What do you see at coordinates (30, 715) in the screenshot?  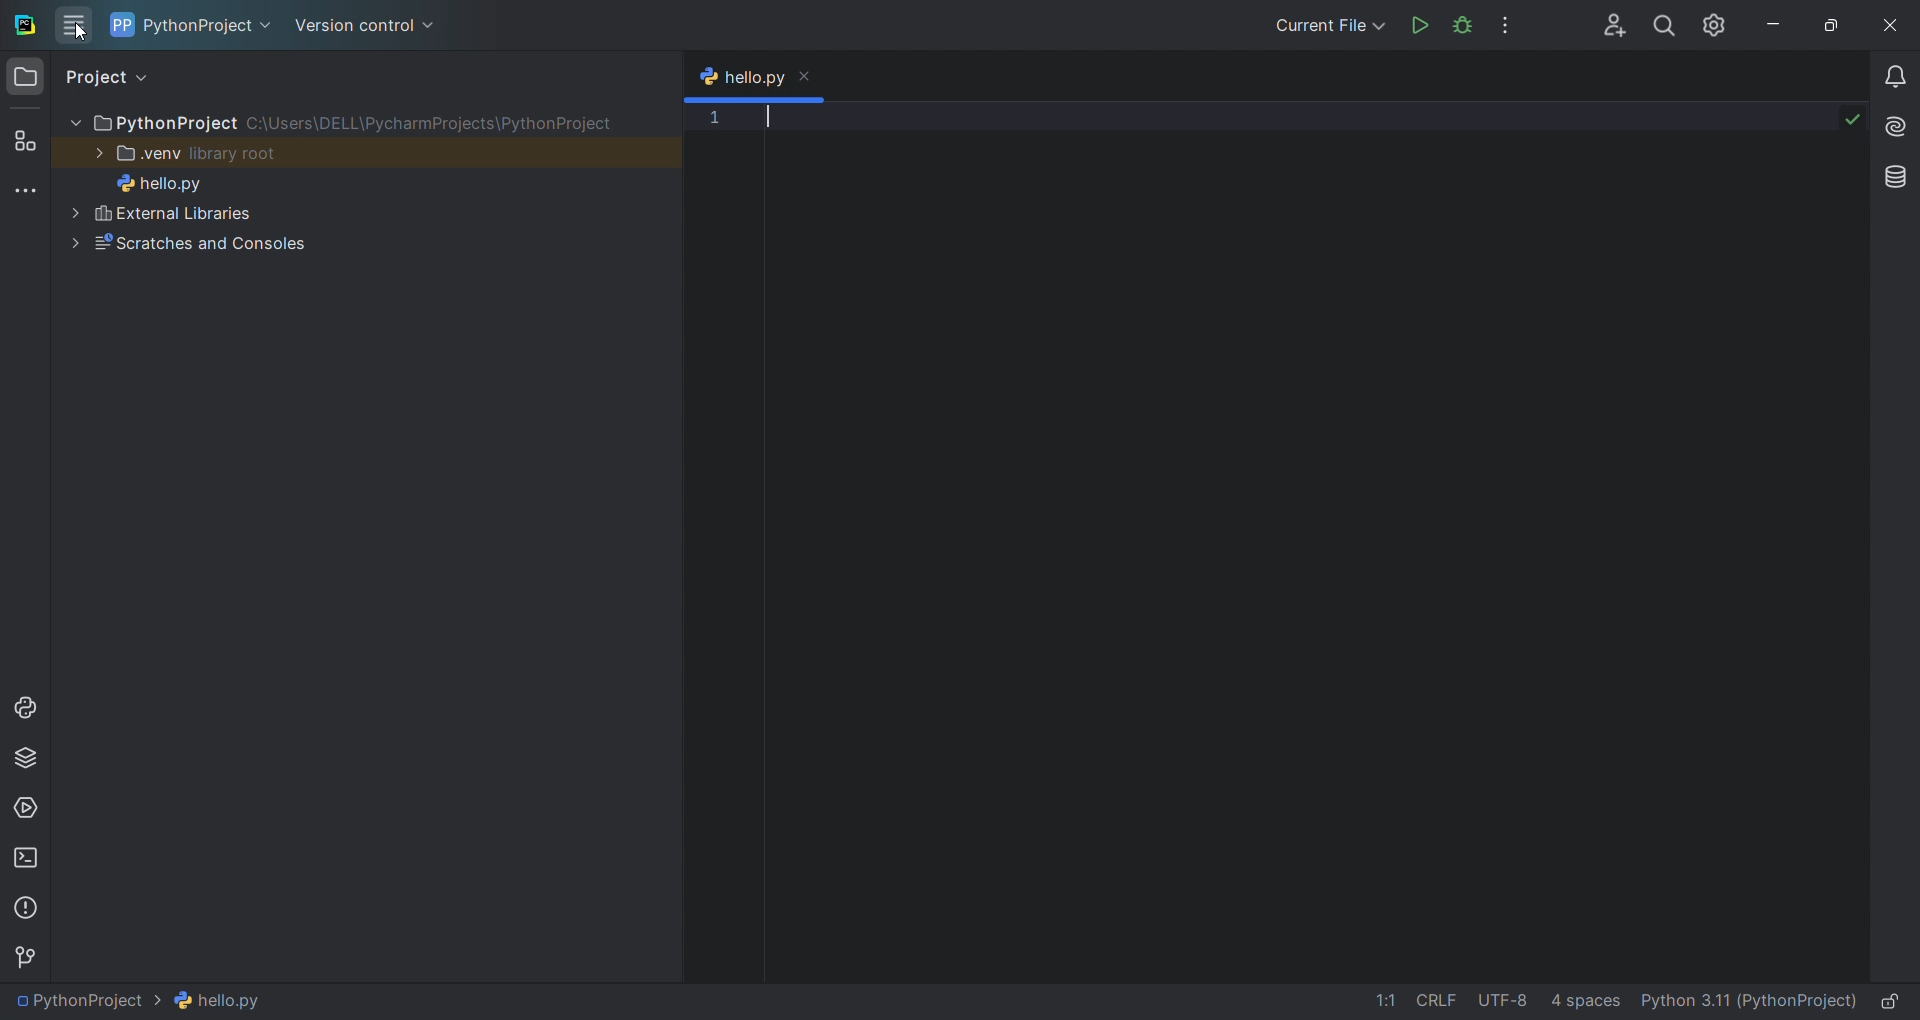 I see `python console` at bounding box center [30, 715].